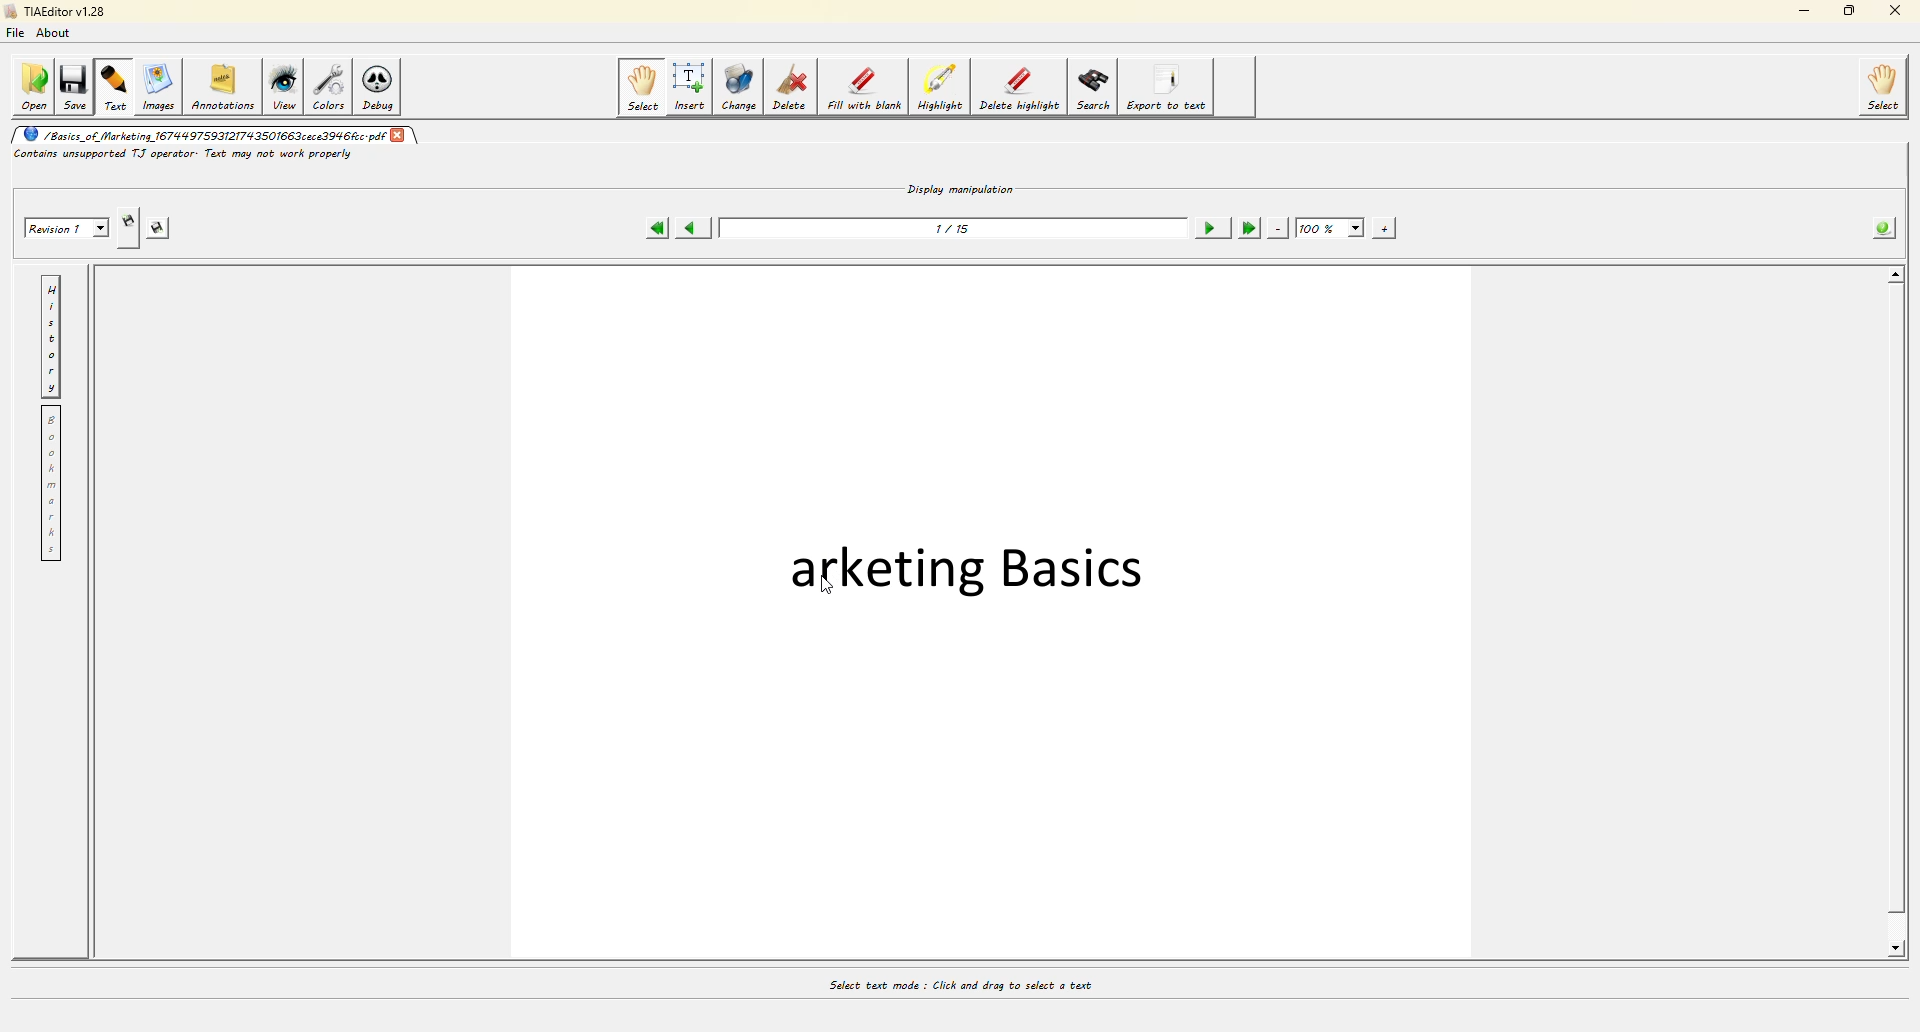 Image resolution: width=1920 pixels, height=1032 pixels. I want to click on move down, so click(1898, 949).